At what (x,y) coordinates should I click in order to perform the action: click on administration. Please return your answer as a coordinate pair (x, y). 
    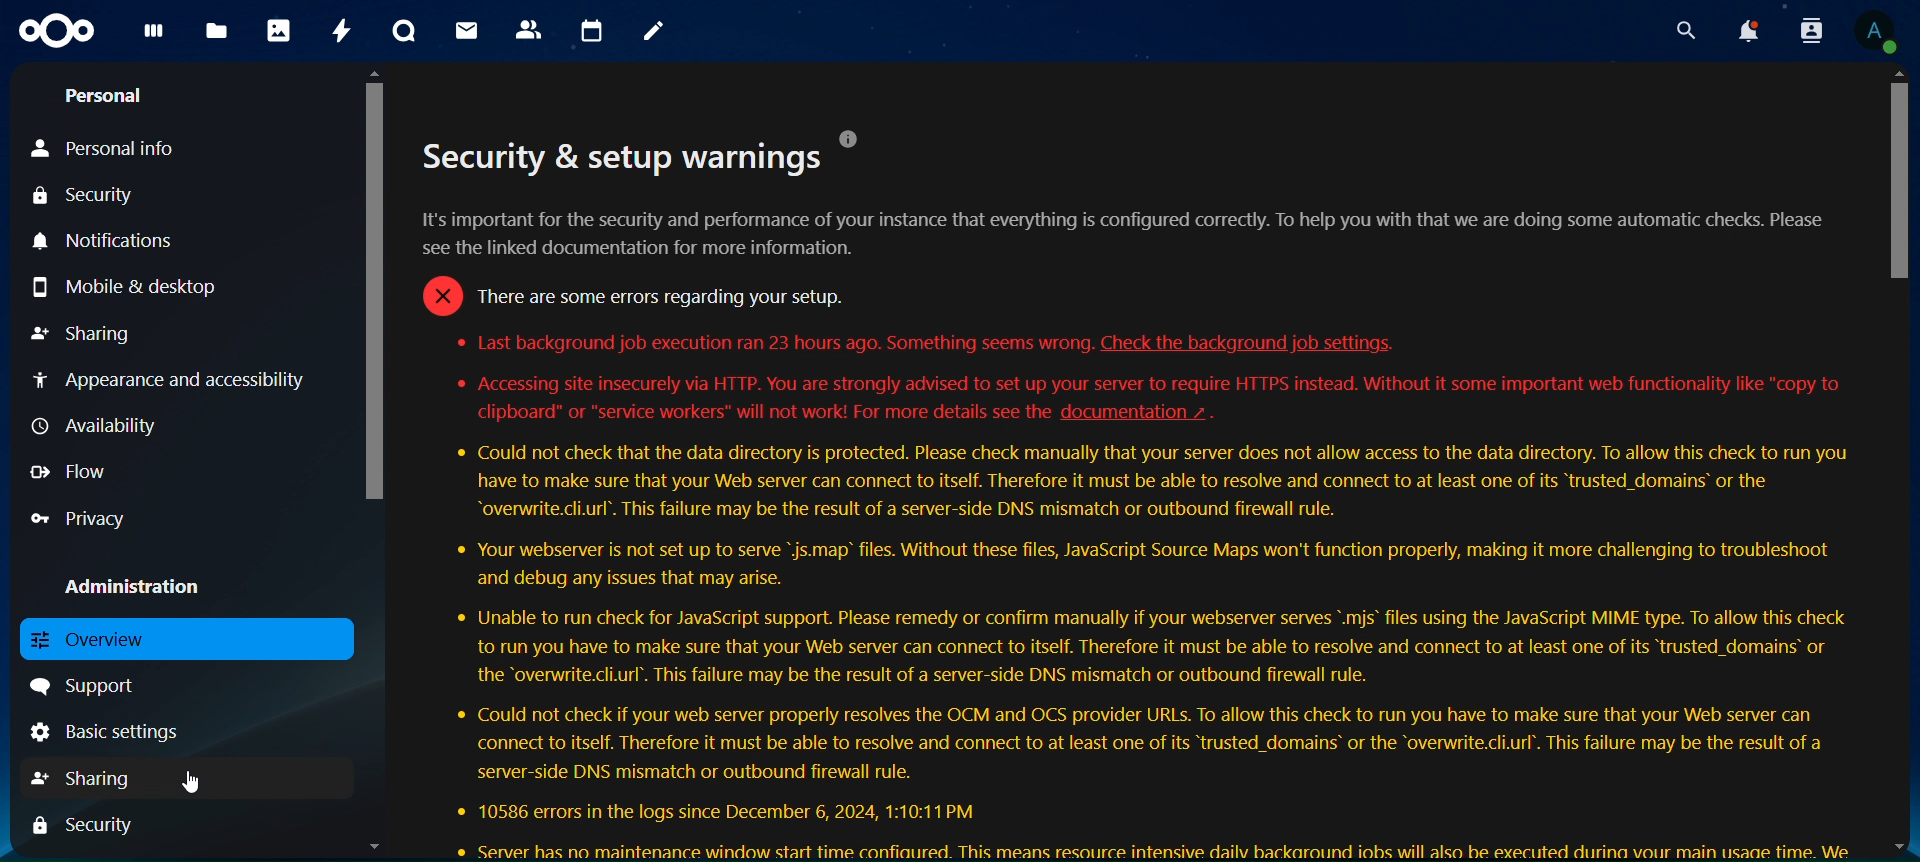
    Looking at the image, I should click on (134, 589).